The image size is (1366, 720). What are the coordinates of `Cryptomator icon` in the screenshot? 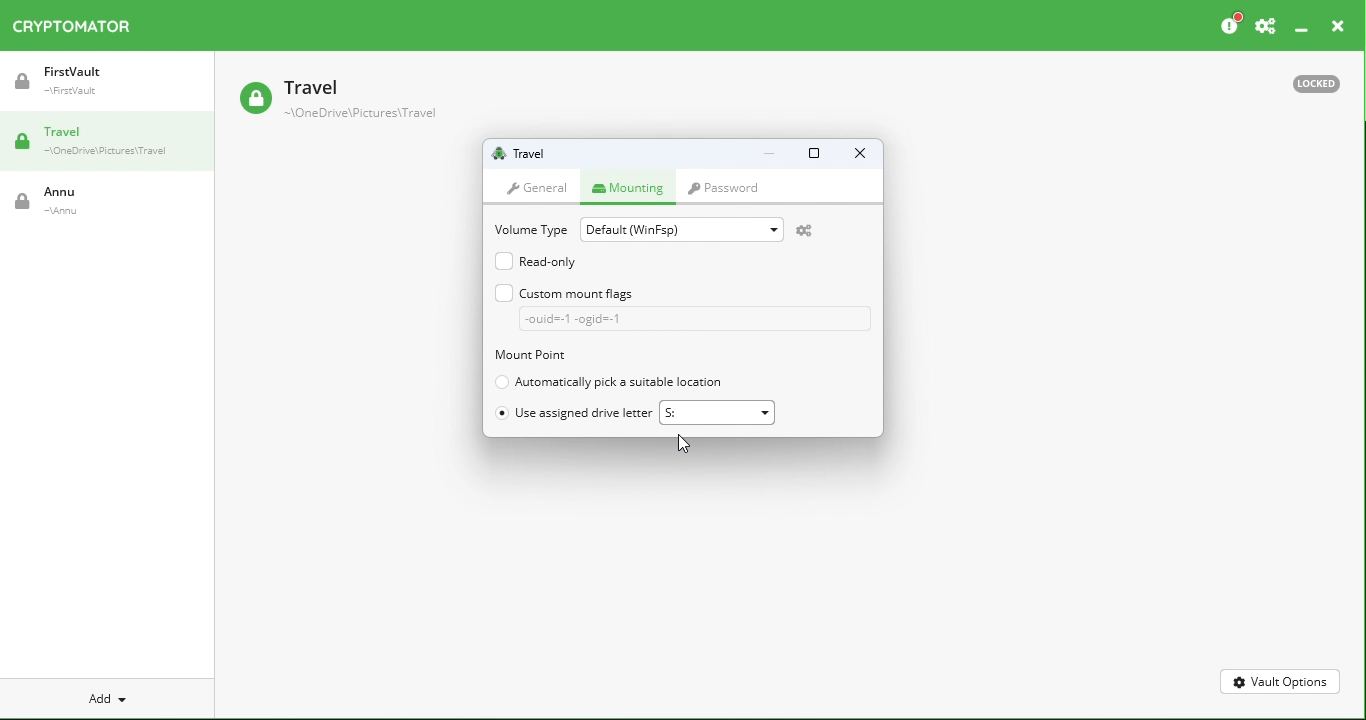 It's located at (81, 27).